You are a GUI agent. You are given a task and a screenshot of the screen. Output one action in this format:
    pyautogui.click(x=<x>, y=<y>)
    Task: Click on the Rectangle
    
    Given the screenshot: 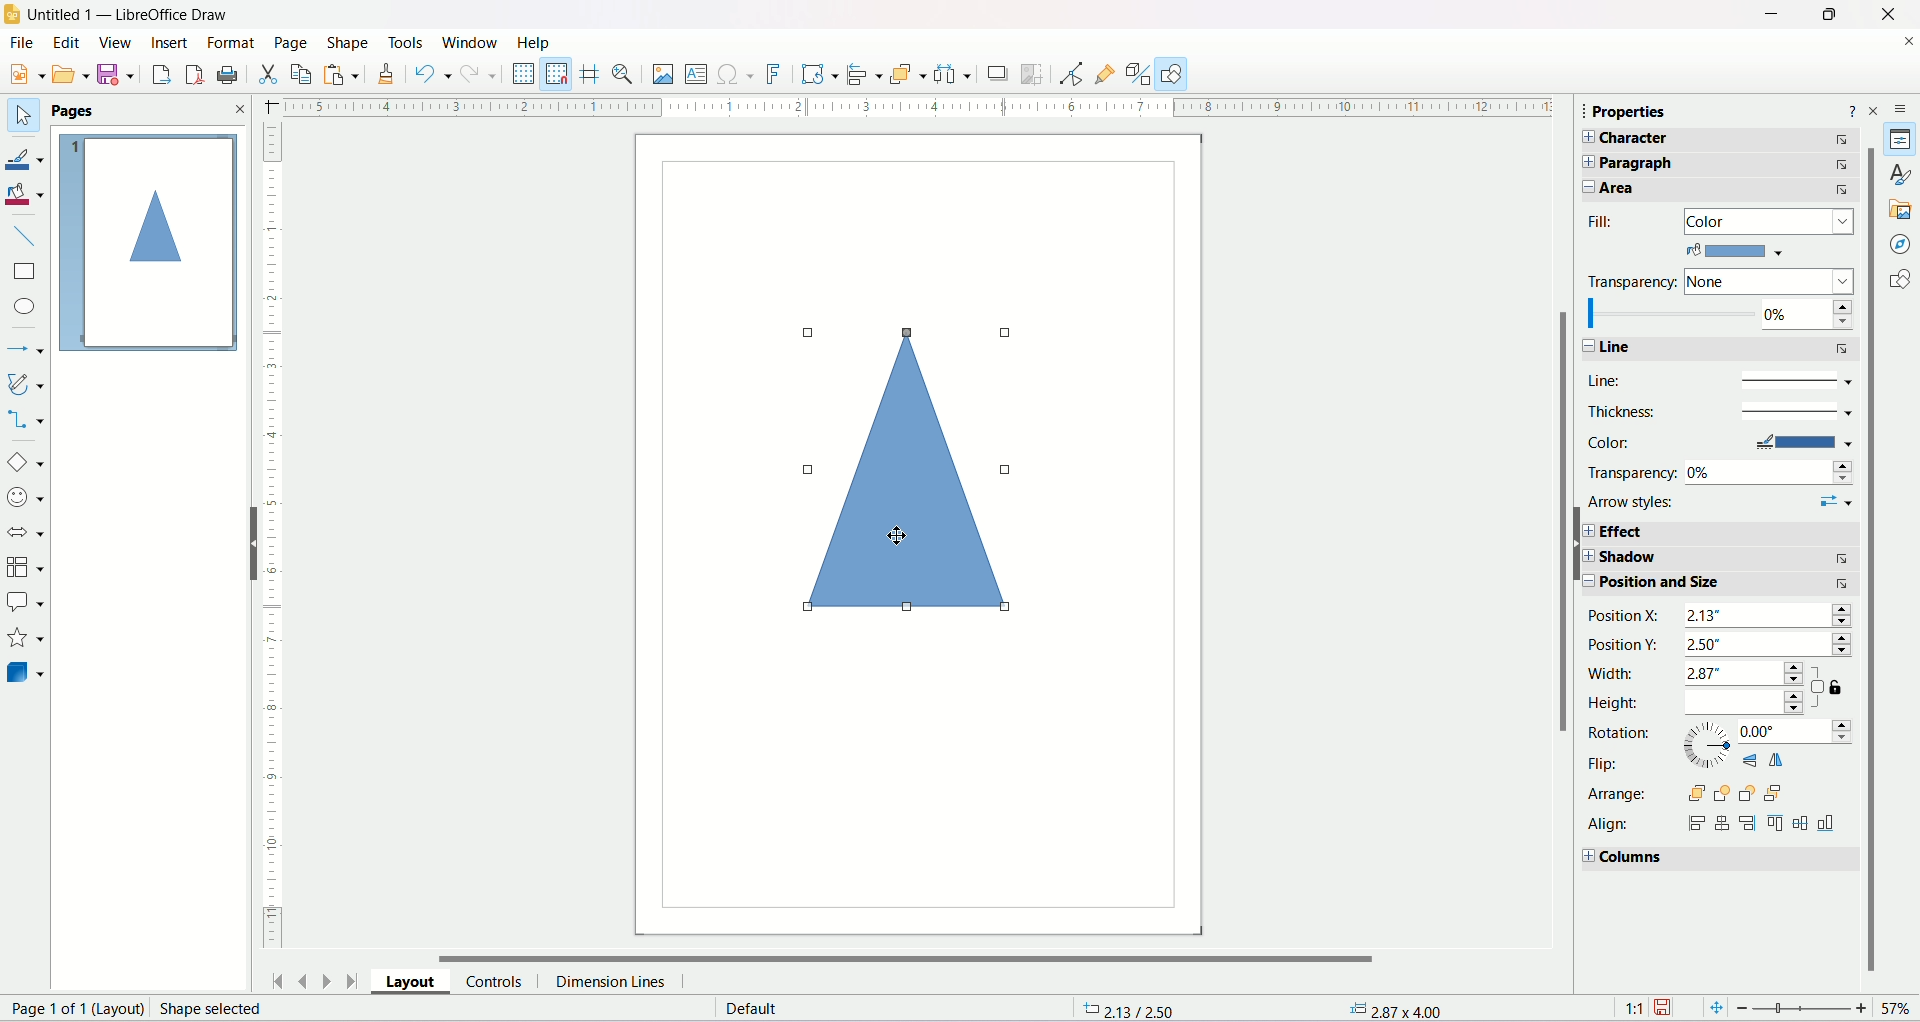 What is the action you would take?
    pyautogui.click(x=25, y=271)
    